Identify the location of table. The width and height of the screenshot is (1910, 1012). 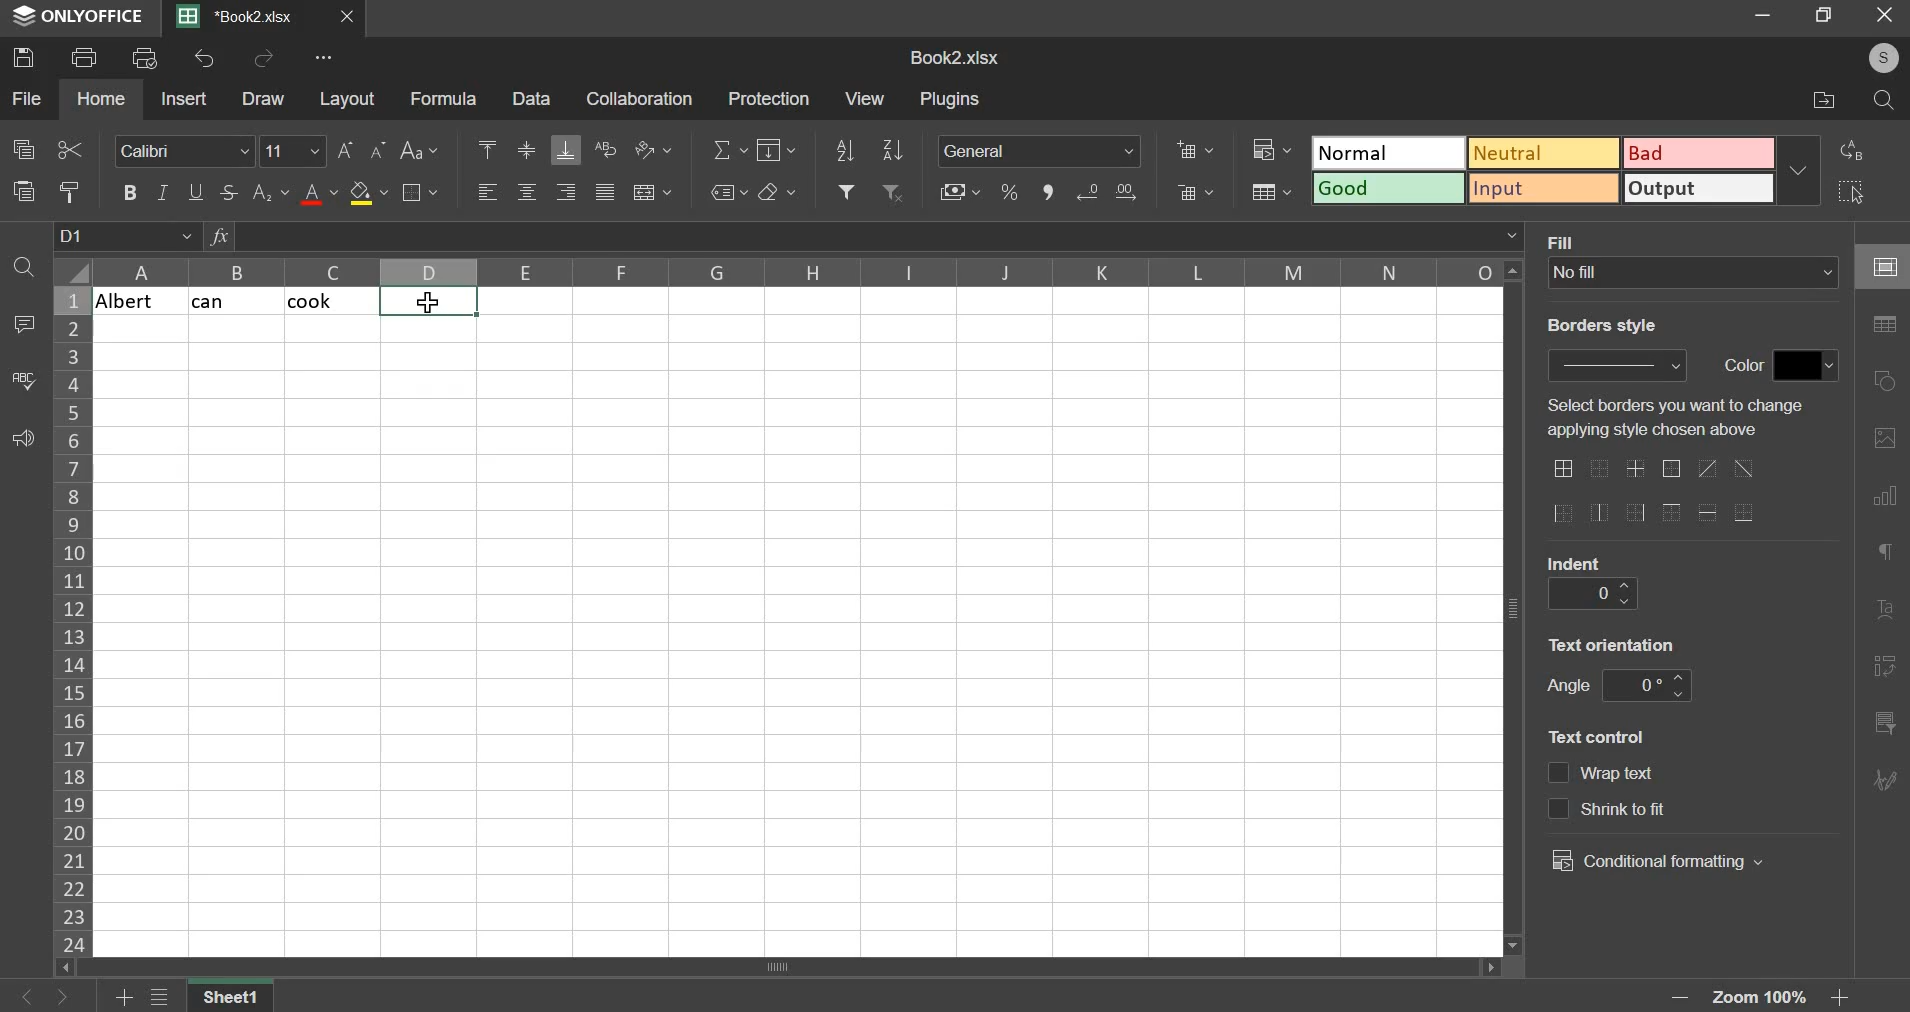
(1885, 325).